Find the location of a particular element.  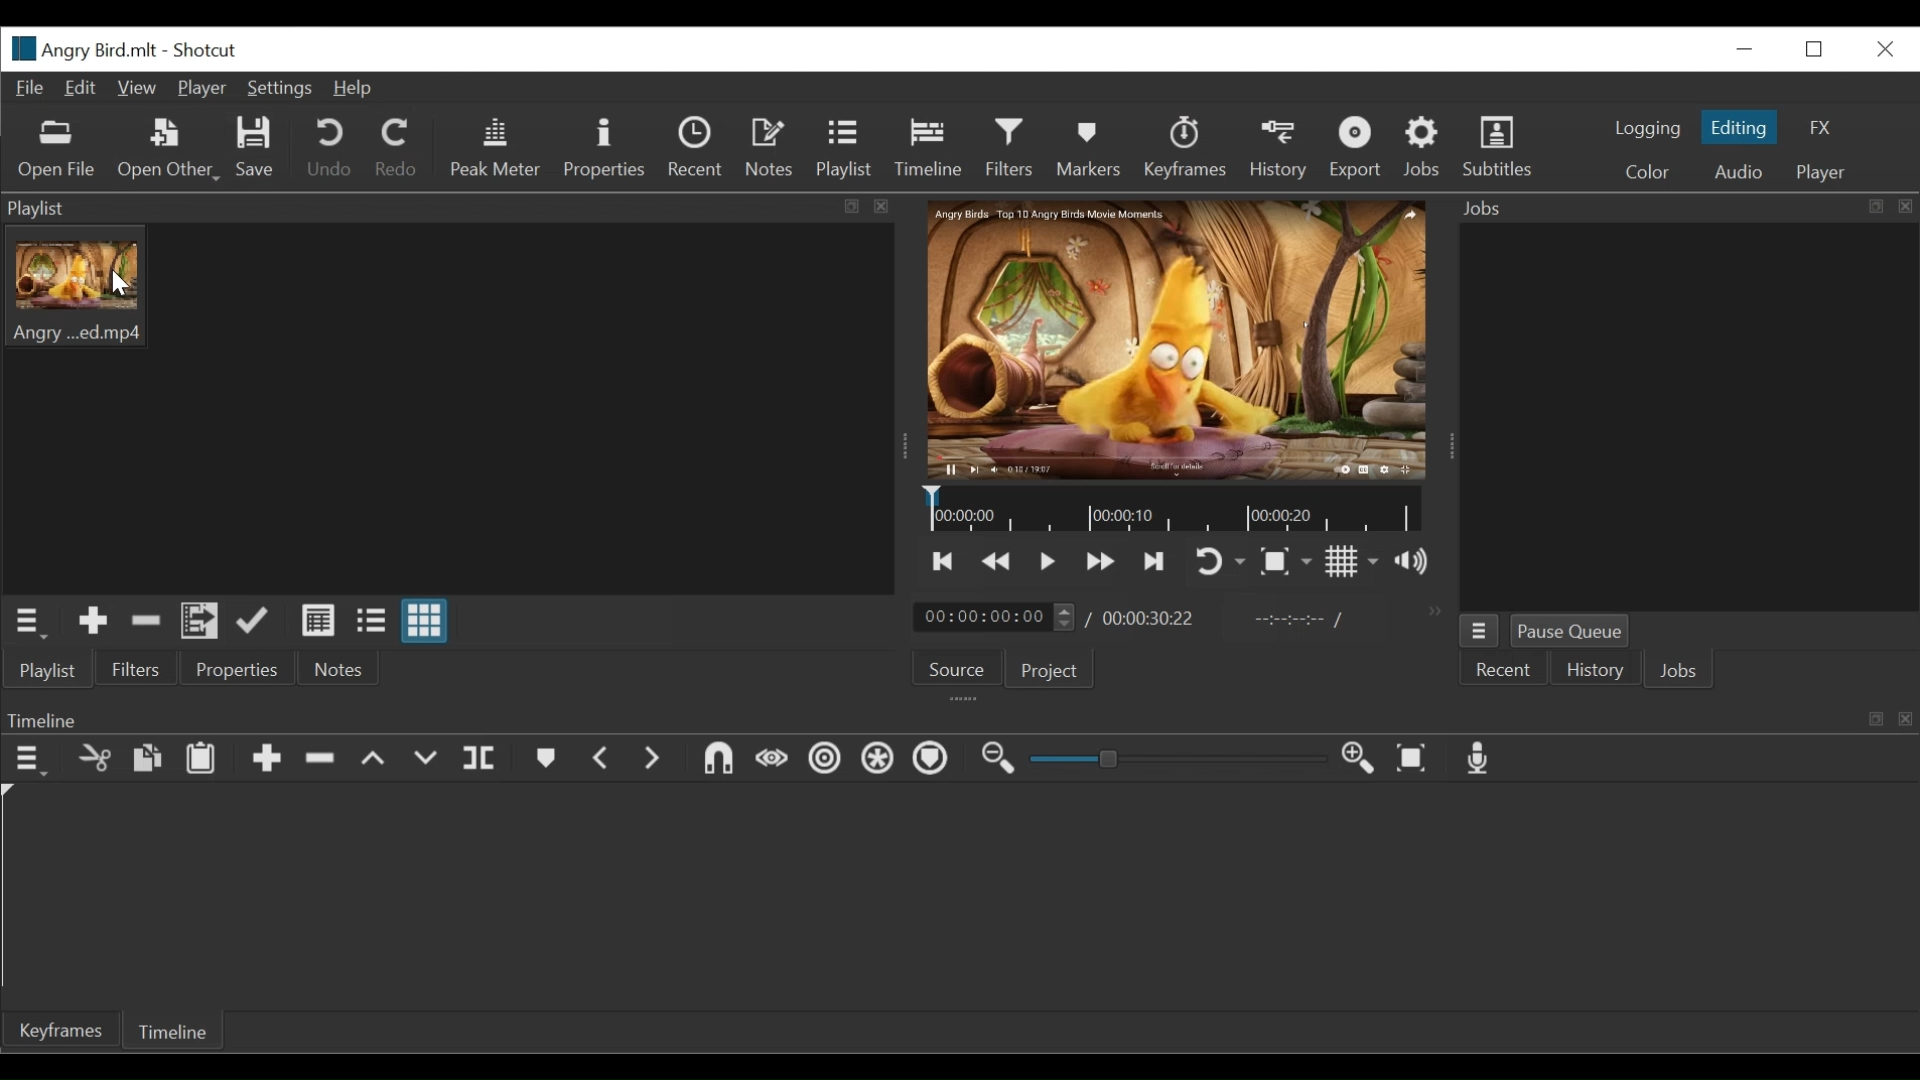

Record audio is located at coordinates (1480, 759).